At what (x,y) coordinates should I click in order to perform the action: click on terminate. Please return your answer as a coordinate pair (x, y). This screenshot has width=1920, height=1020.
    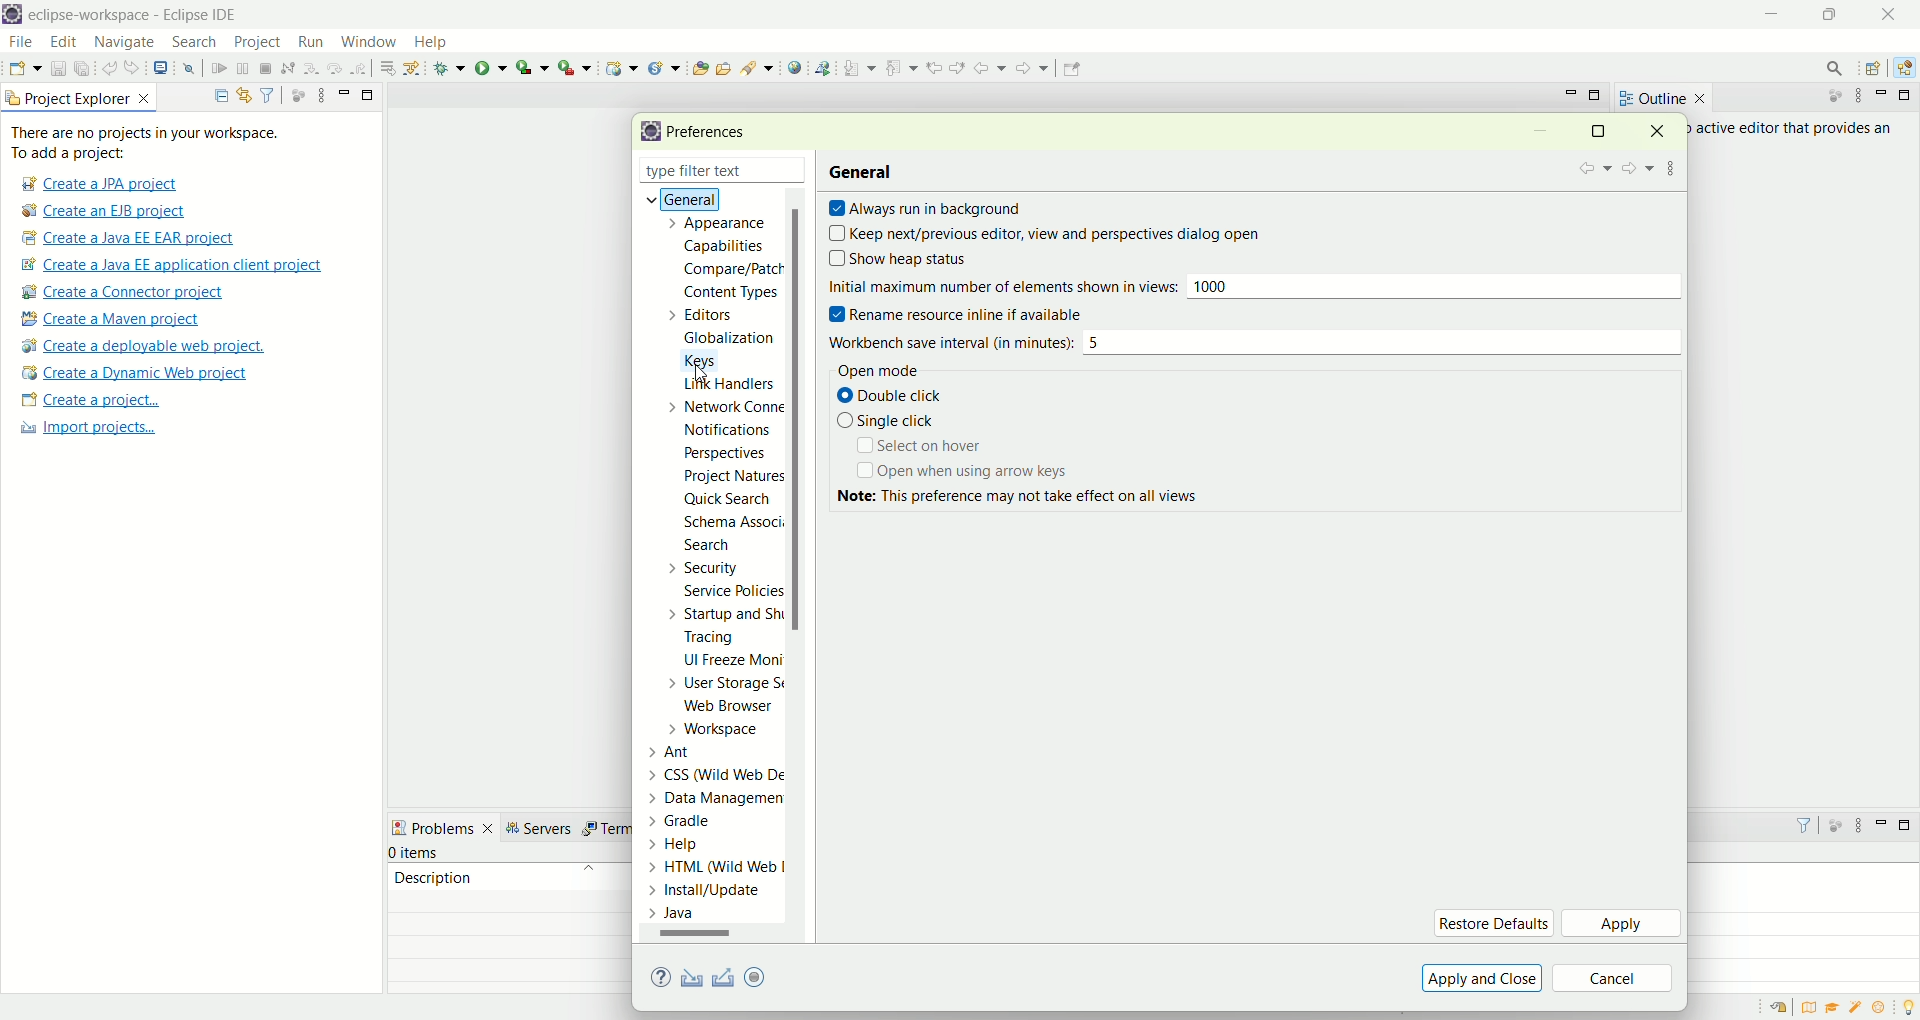
    Looking at the image, I should click on (266, 70).